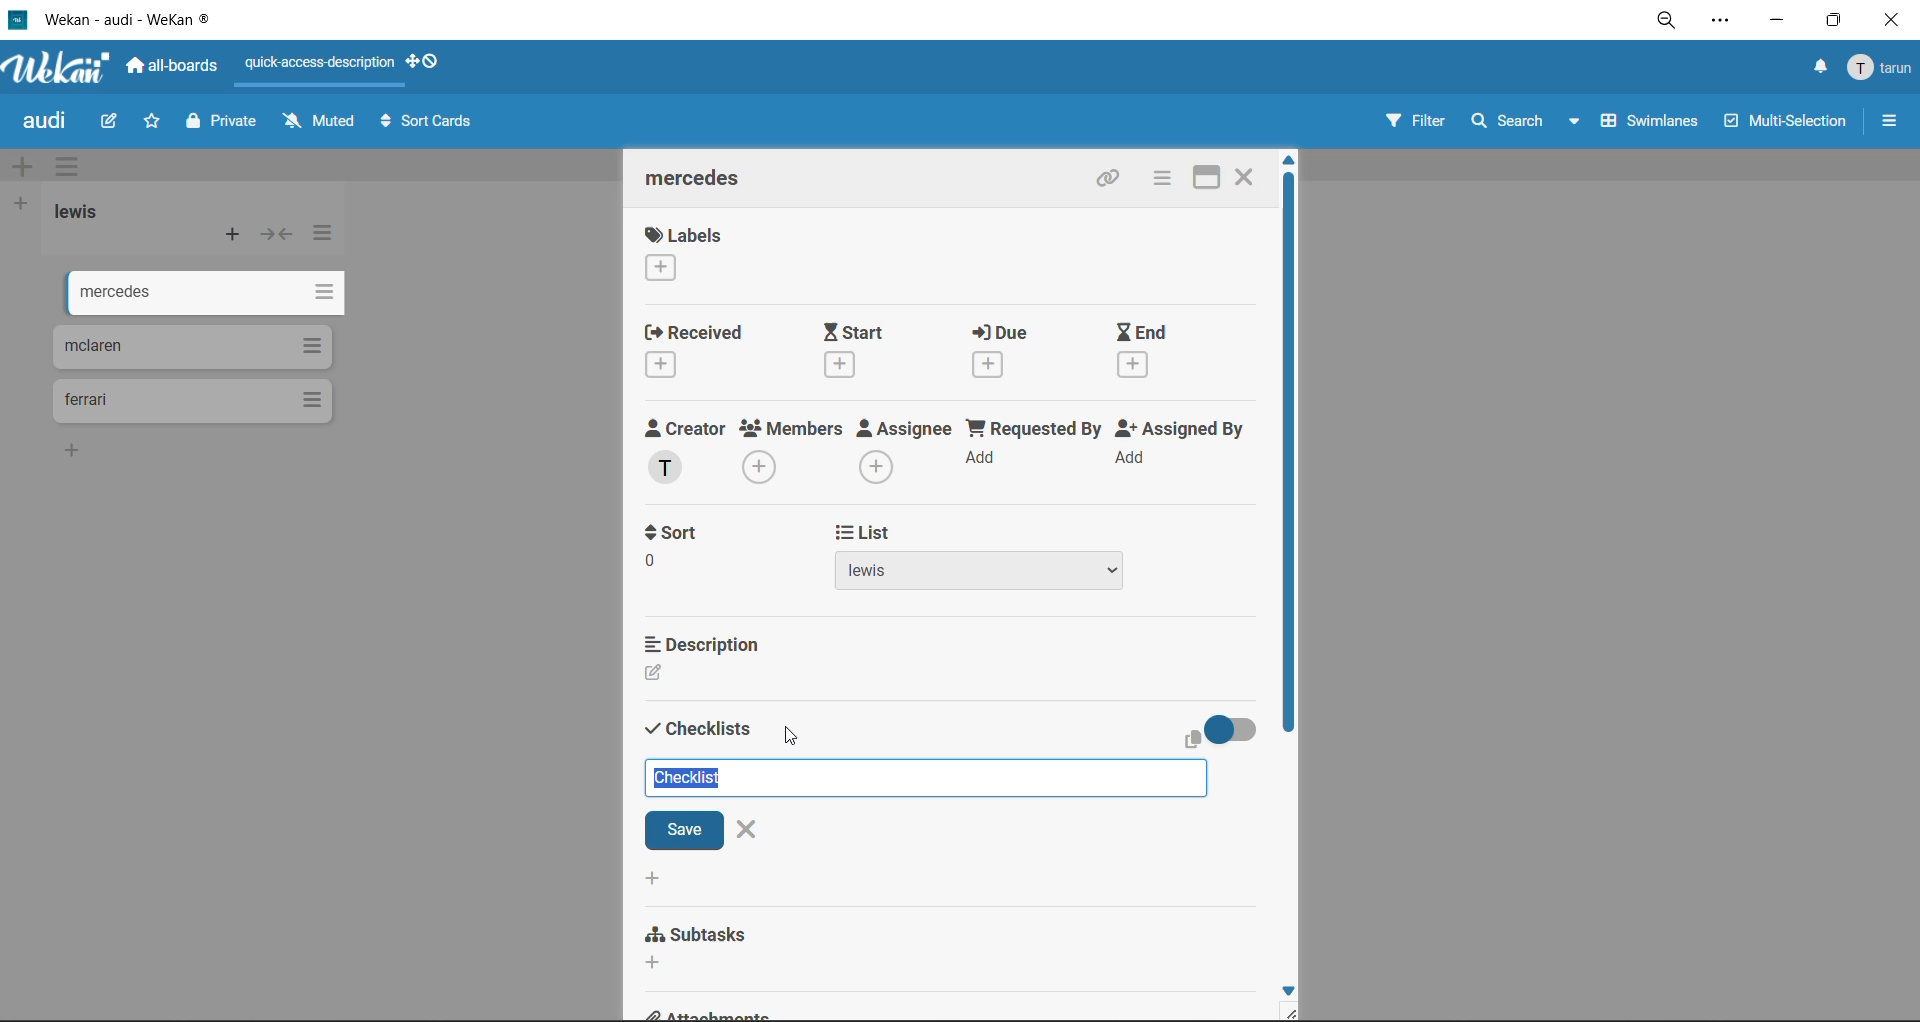 Image resolution: width=1920 pixels, height=1022 pixels. What do you see at coordinates (234, 239) in the screenshot?
I see `add card` at bounding box center [234, 239].